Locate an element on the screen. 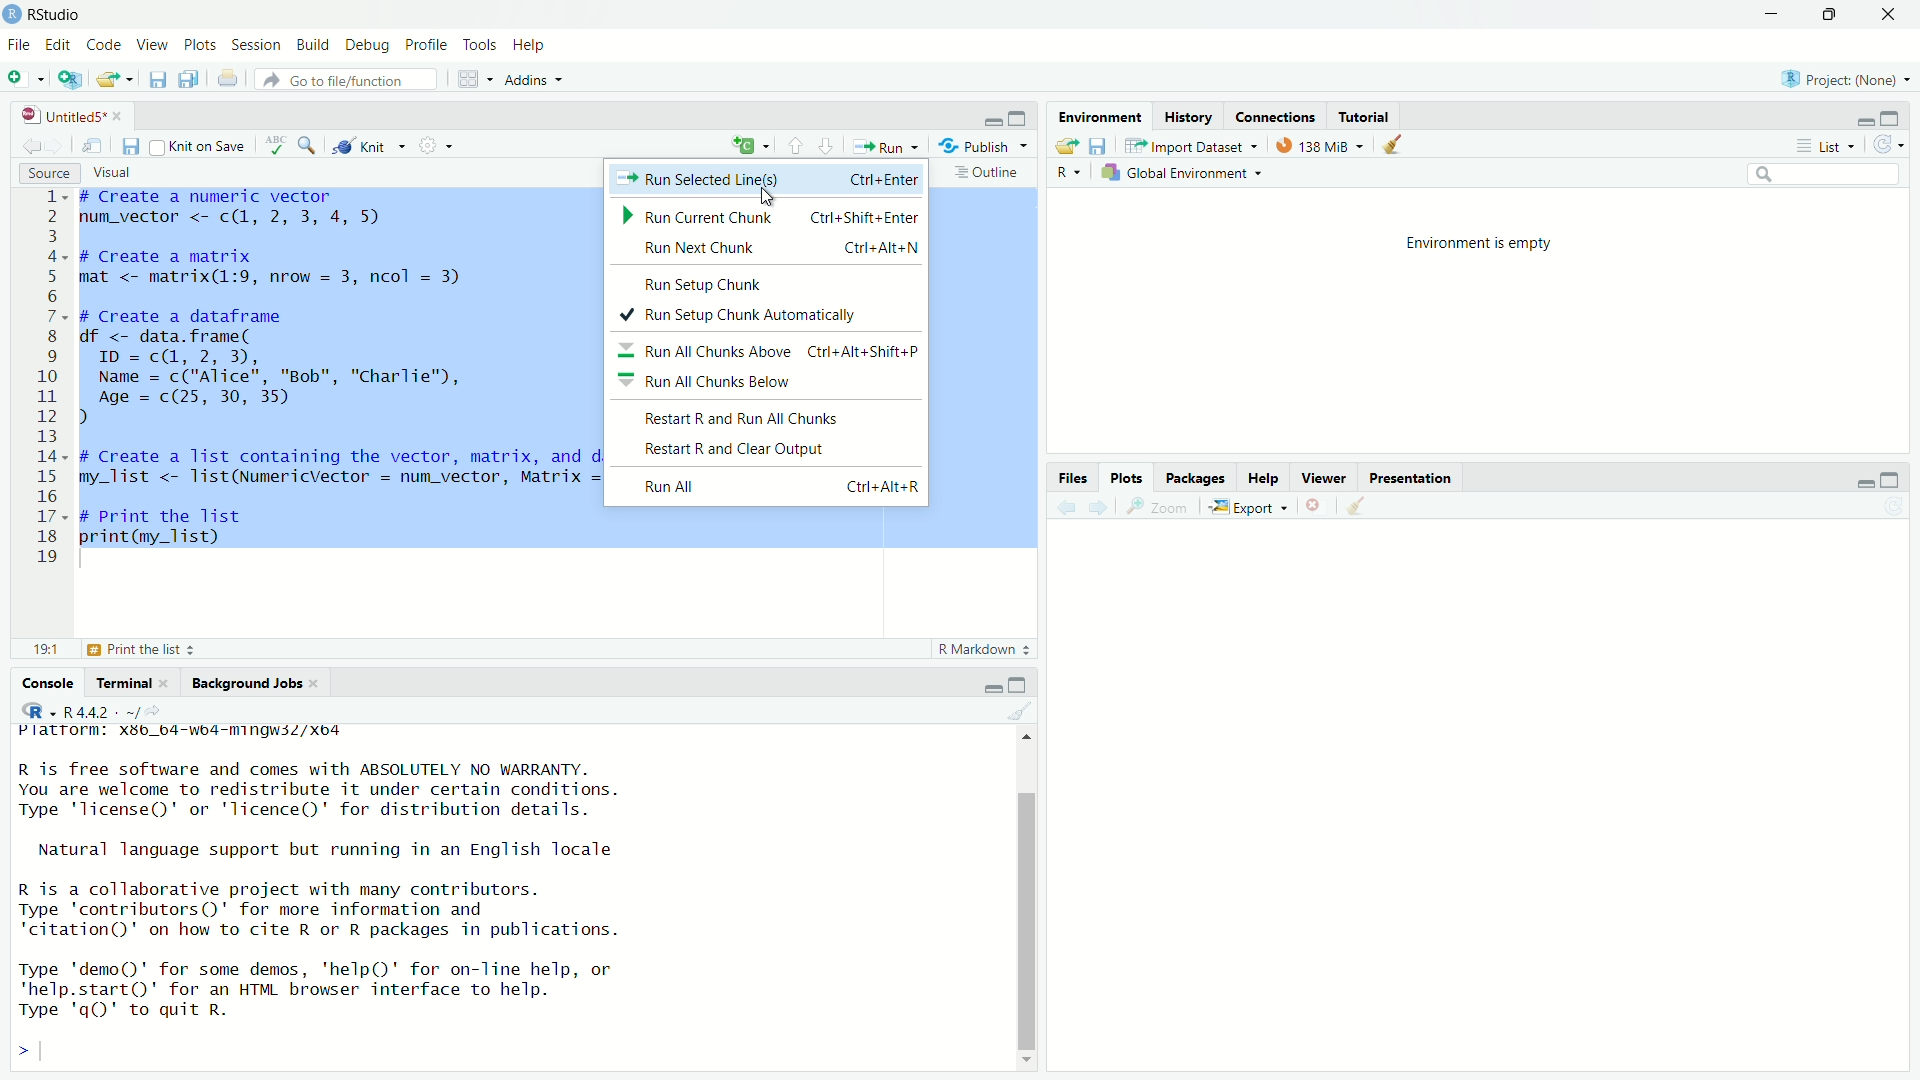 The height and width of the screenshot is (1080, 1920). 3 Print the list + is located at coordinates (160, 650).